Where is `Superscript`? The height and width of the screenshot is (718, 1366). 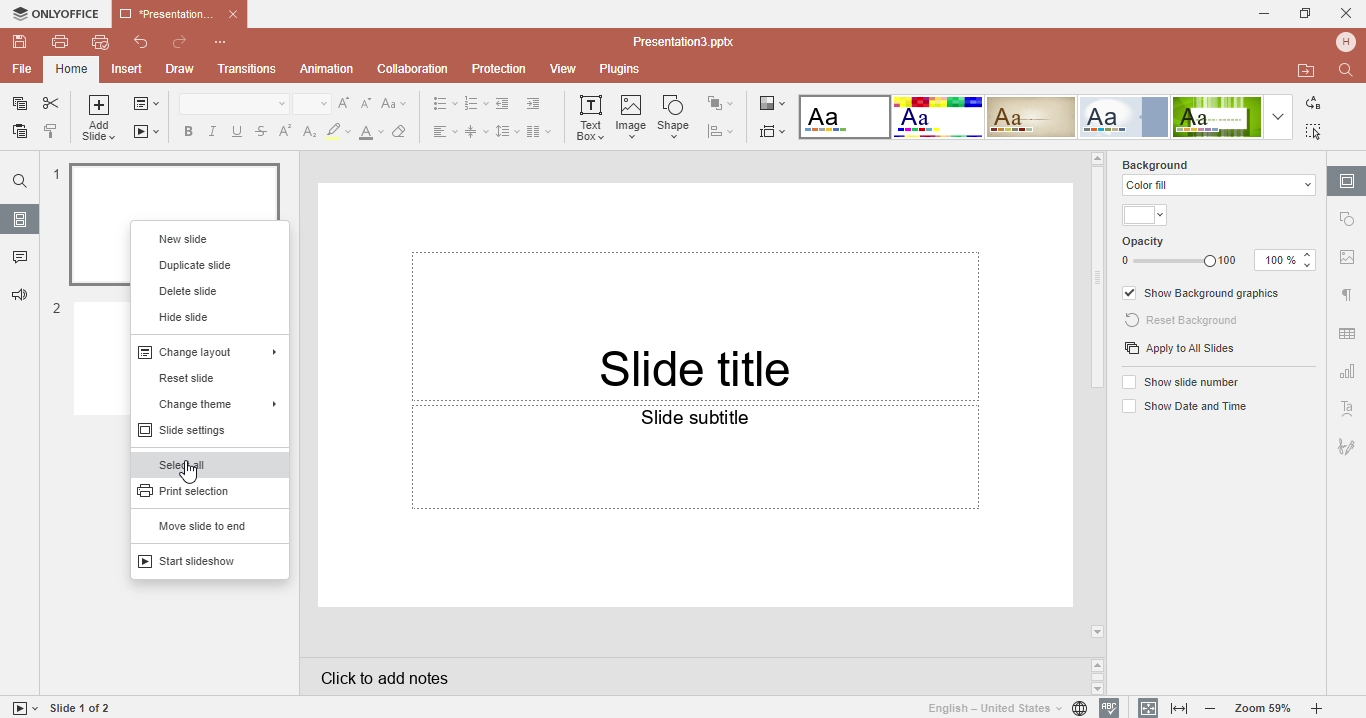 Superscript is located at coordinates (284, 131).